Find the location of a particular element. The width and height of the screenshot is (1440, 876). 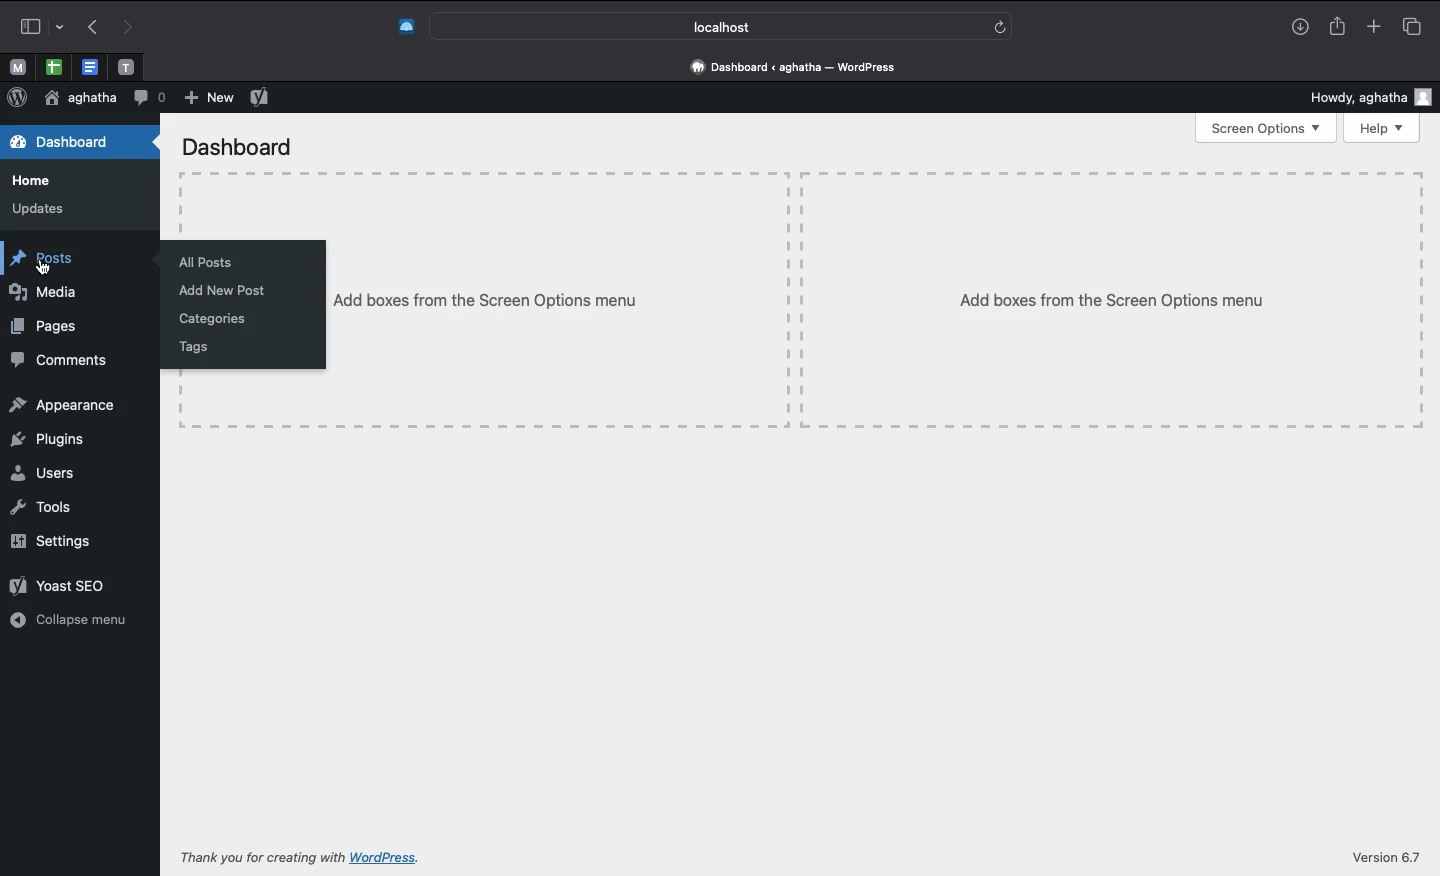

Categories is located at coordinates (209, 320).